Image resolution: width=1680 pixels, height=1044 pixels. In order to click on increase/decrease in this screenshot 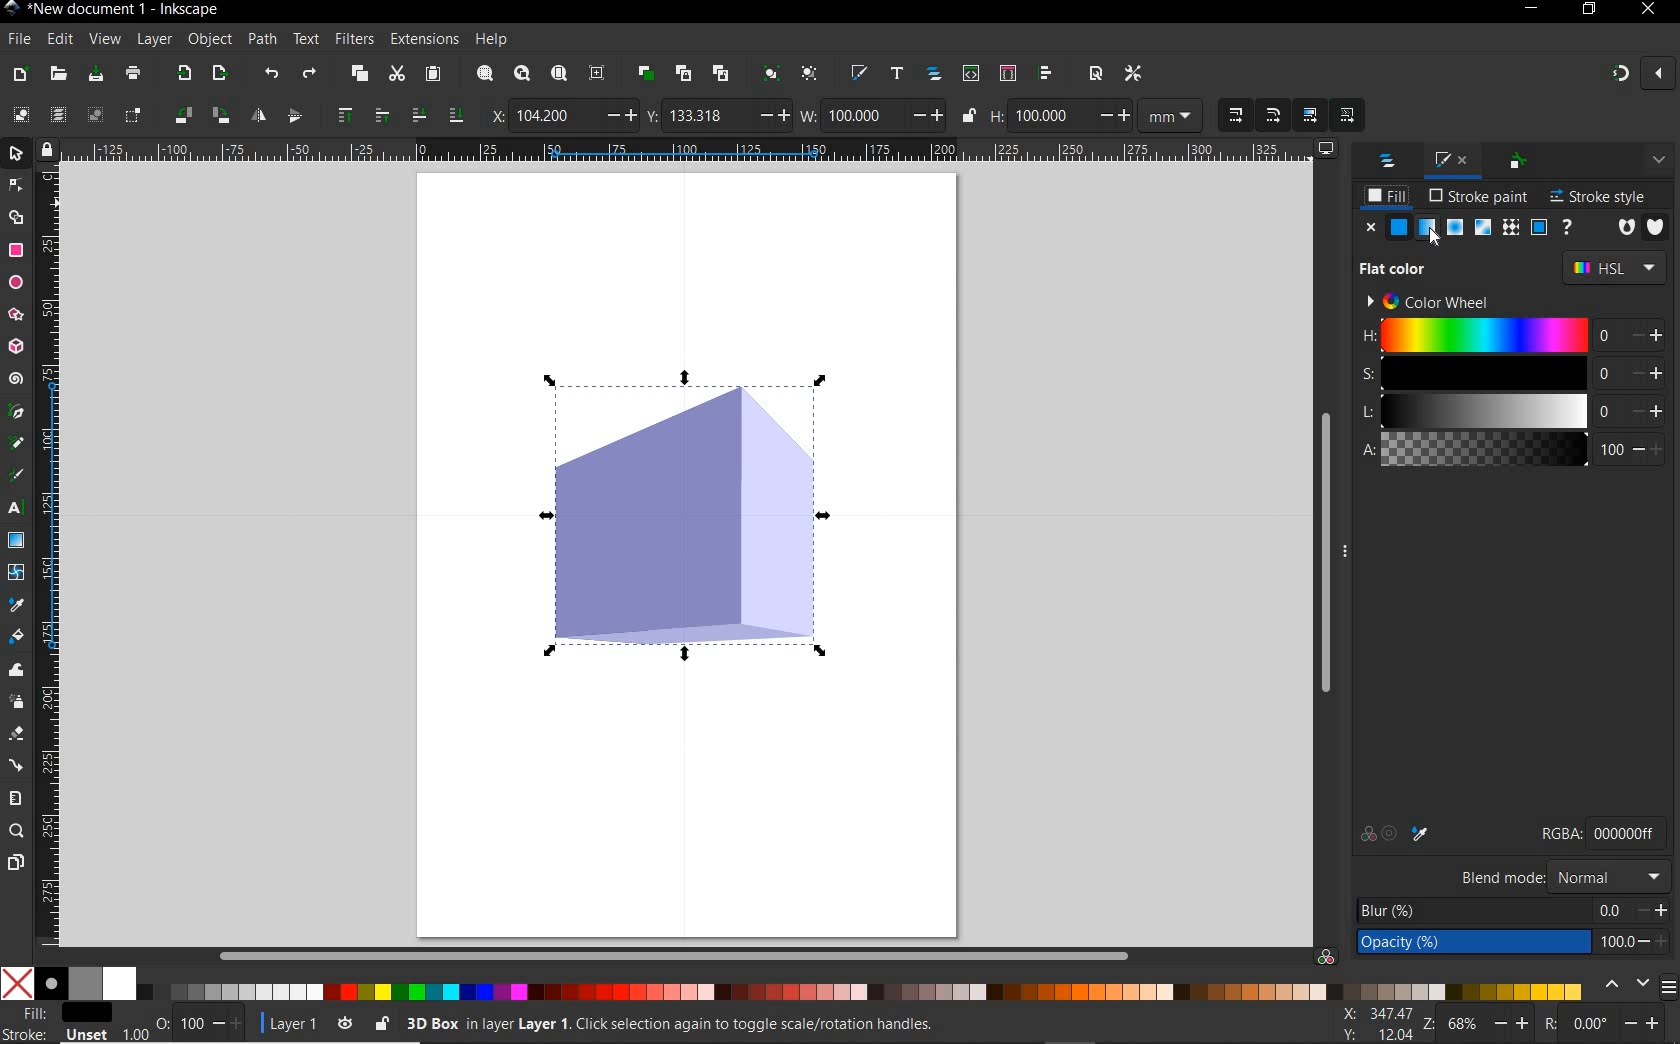, I will do `click(1111, 115)`.